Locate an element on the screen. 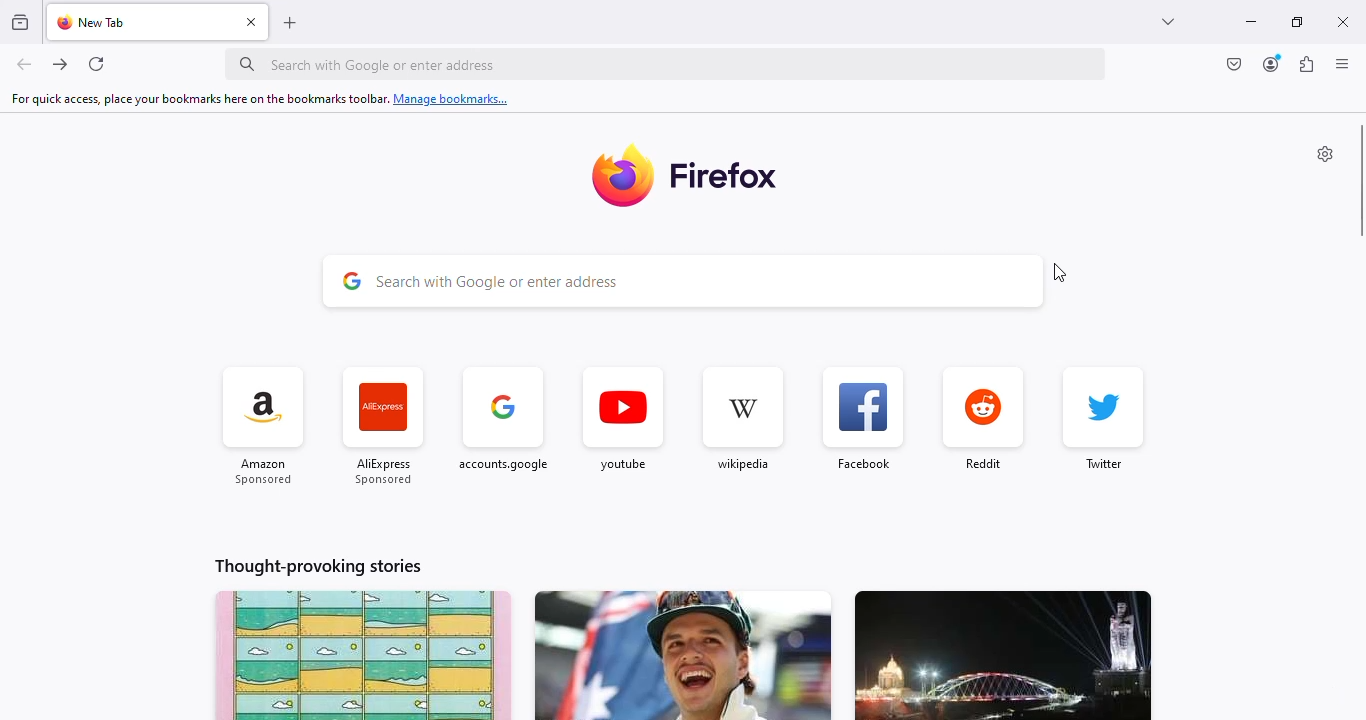  close tab is located at coordinates (252, 21).